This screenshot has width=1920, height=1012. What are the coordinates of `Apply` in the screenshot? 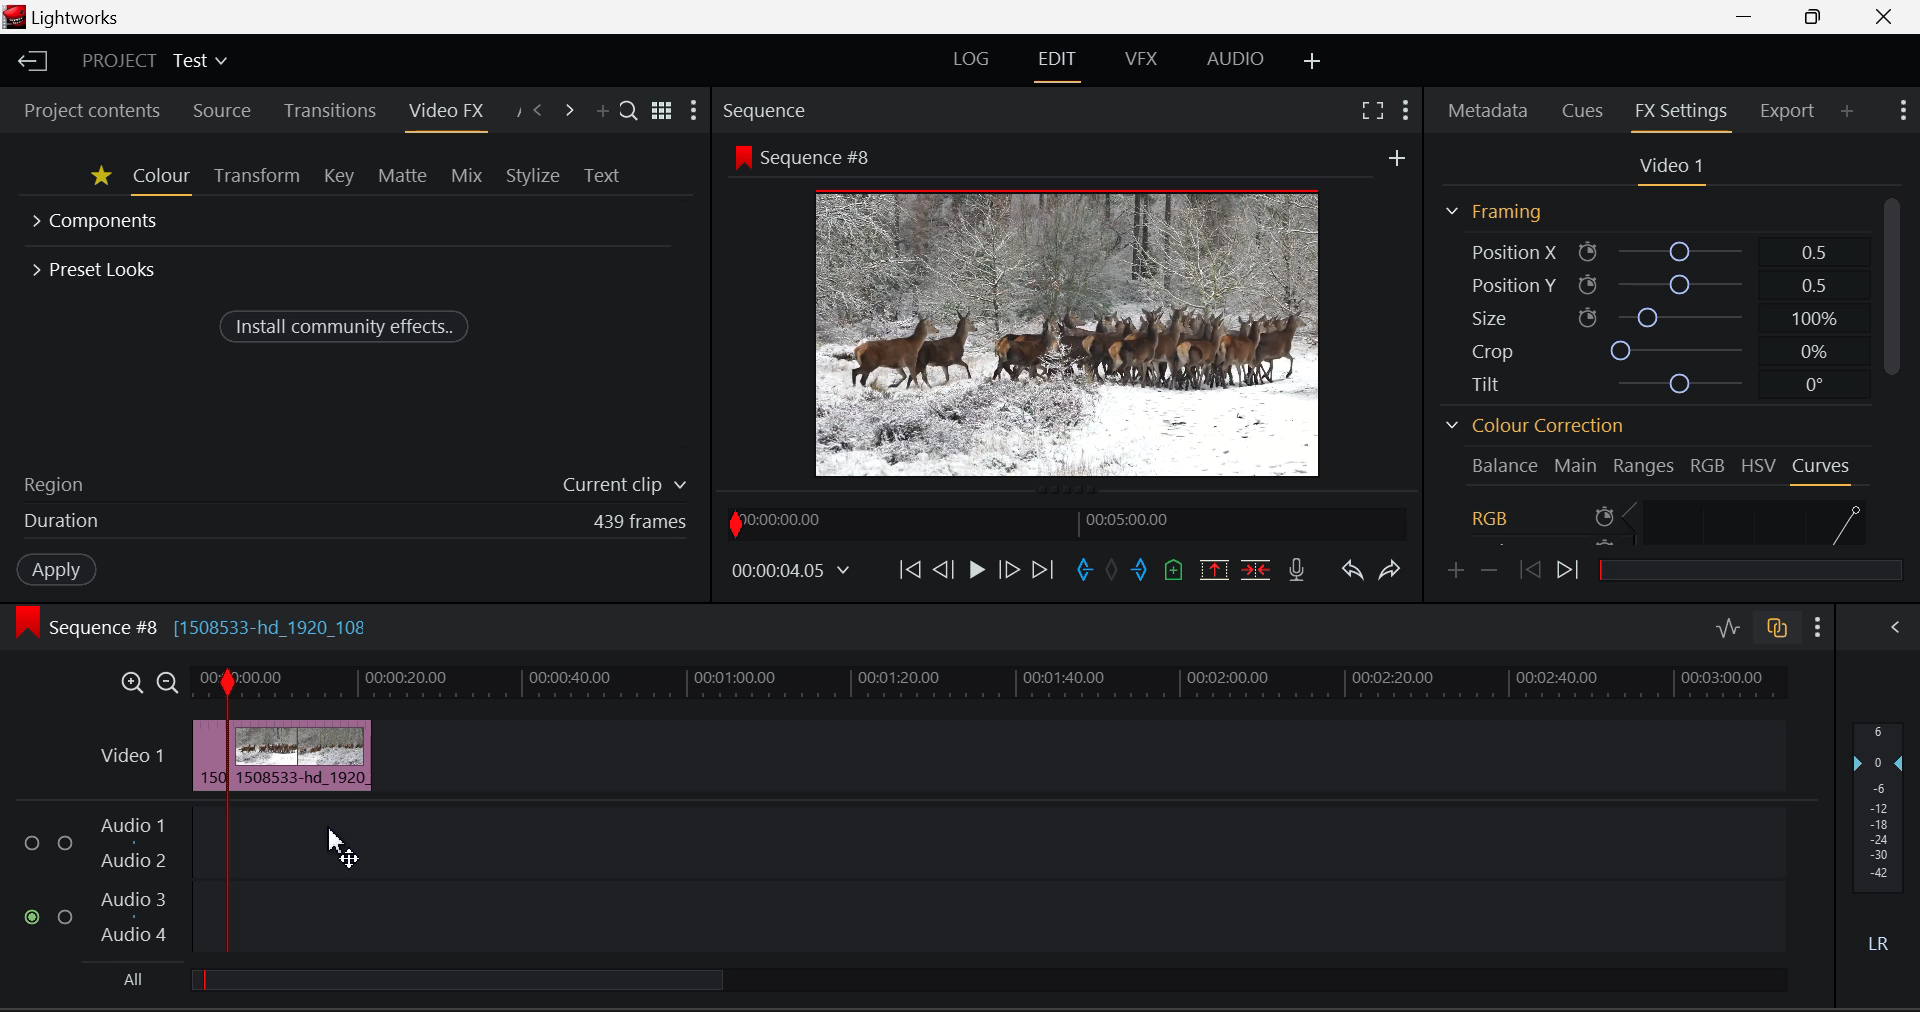 It's located at (55, 570).